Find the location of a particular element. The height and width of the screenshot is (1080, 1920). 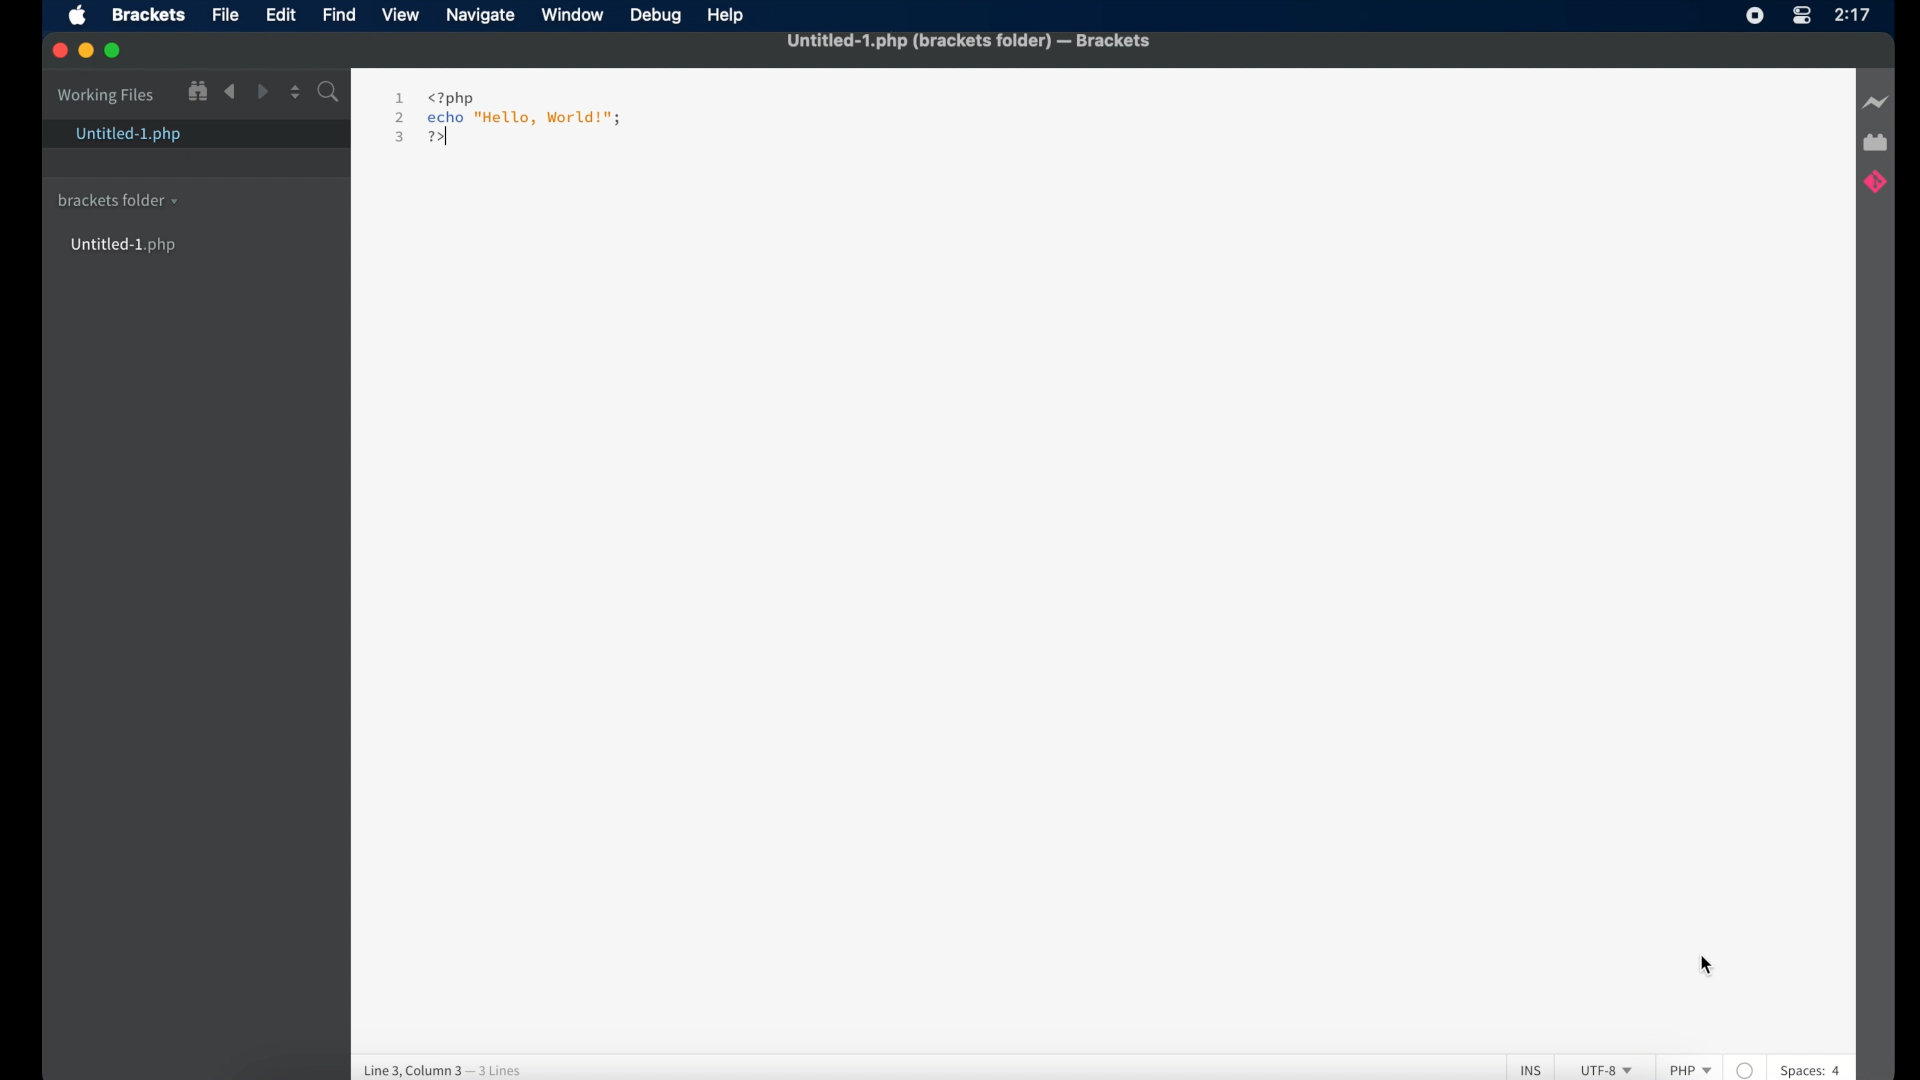

help is located at coordinates (726, 15).